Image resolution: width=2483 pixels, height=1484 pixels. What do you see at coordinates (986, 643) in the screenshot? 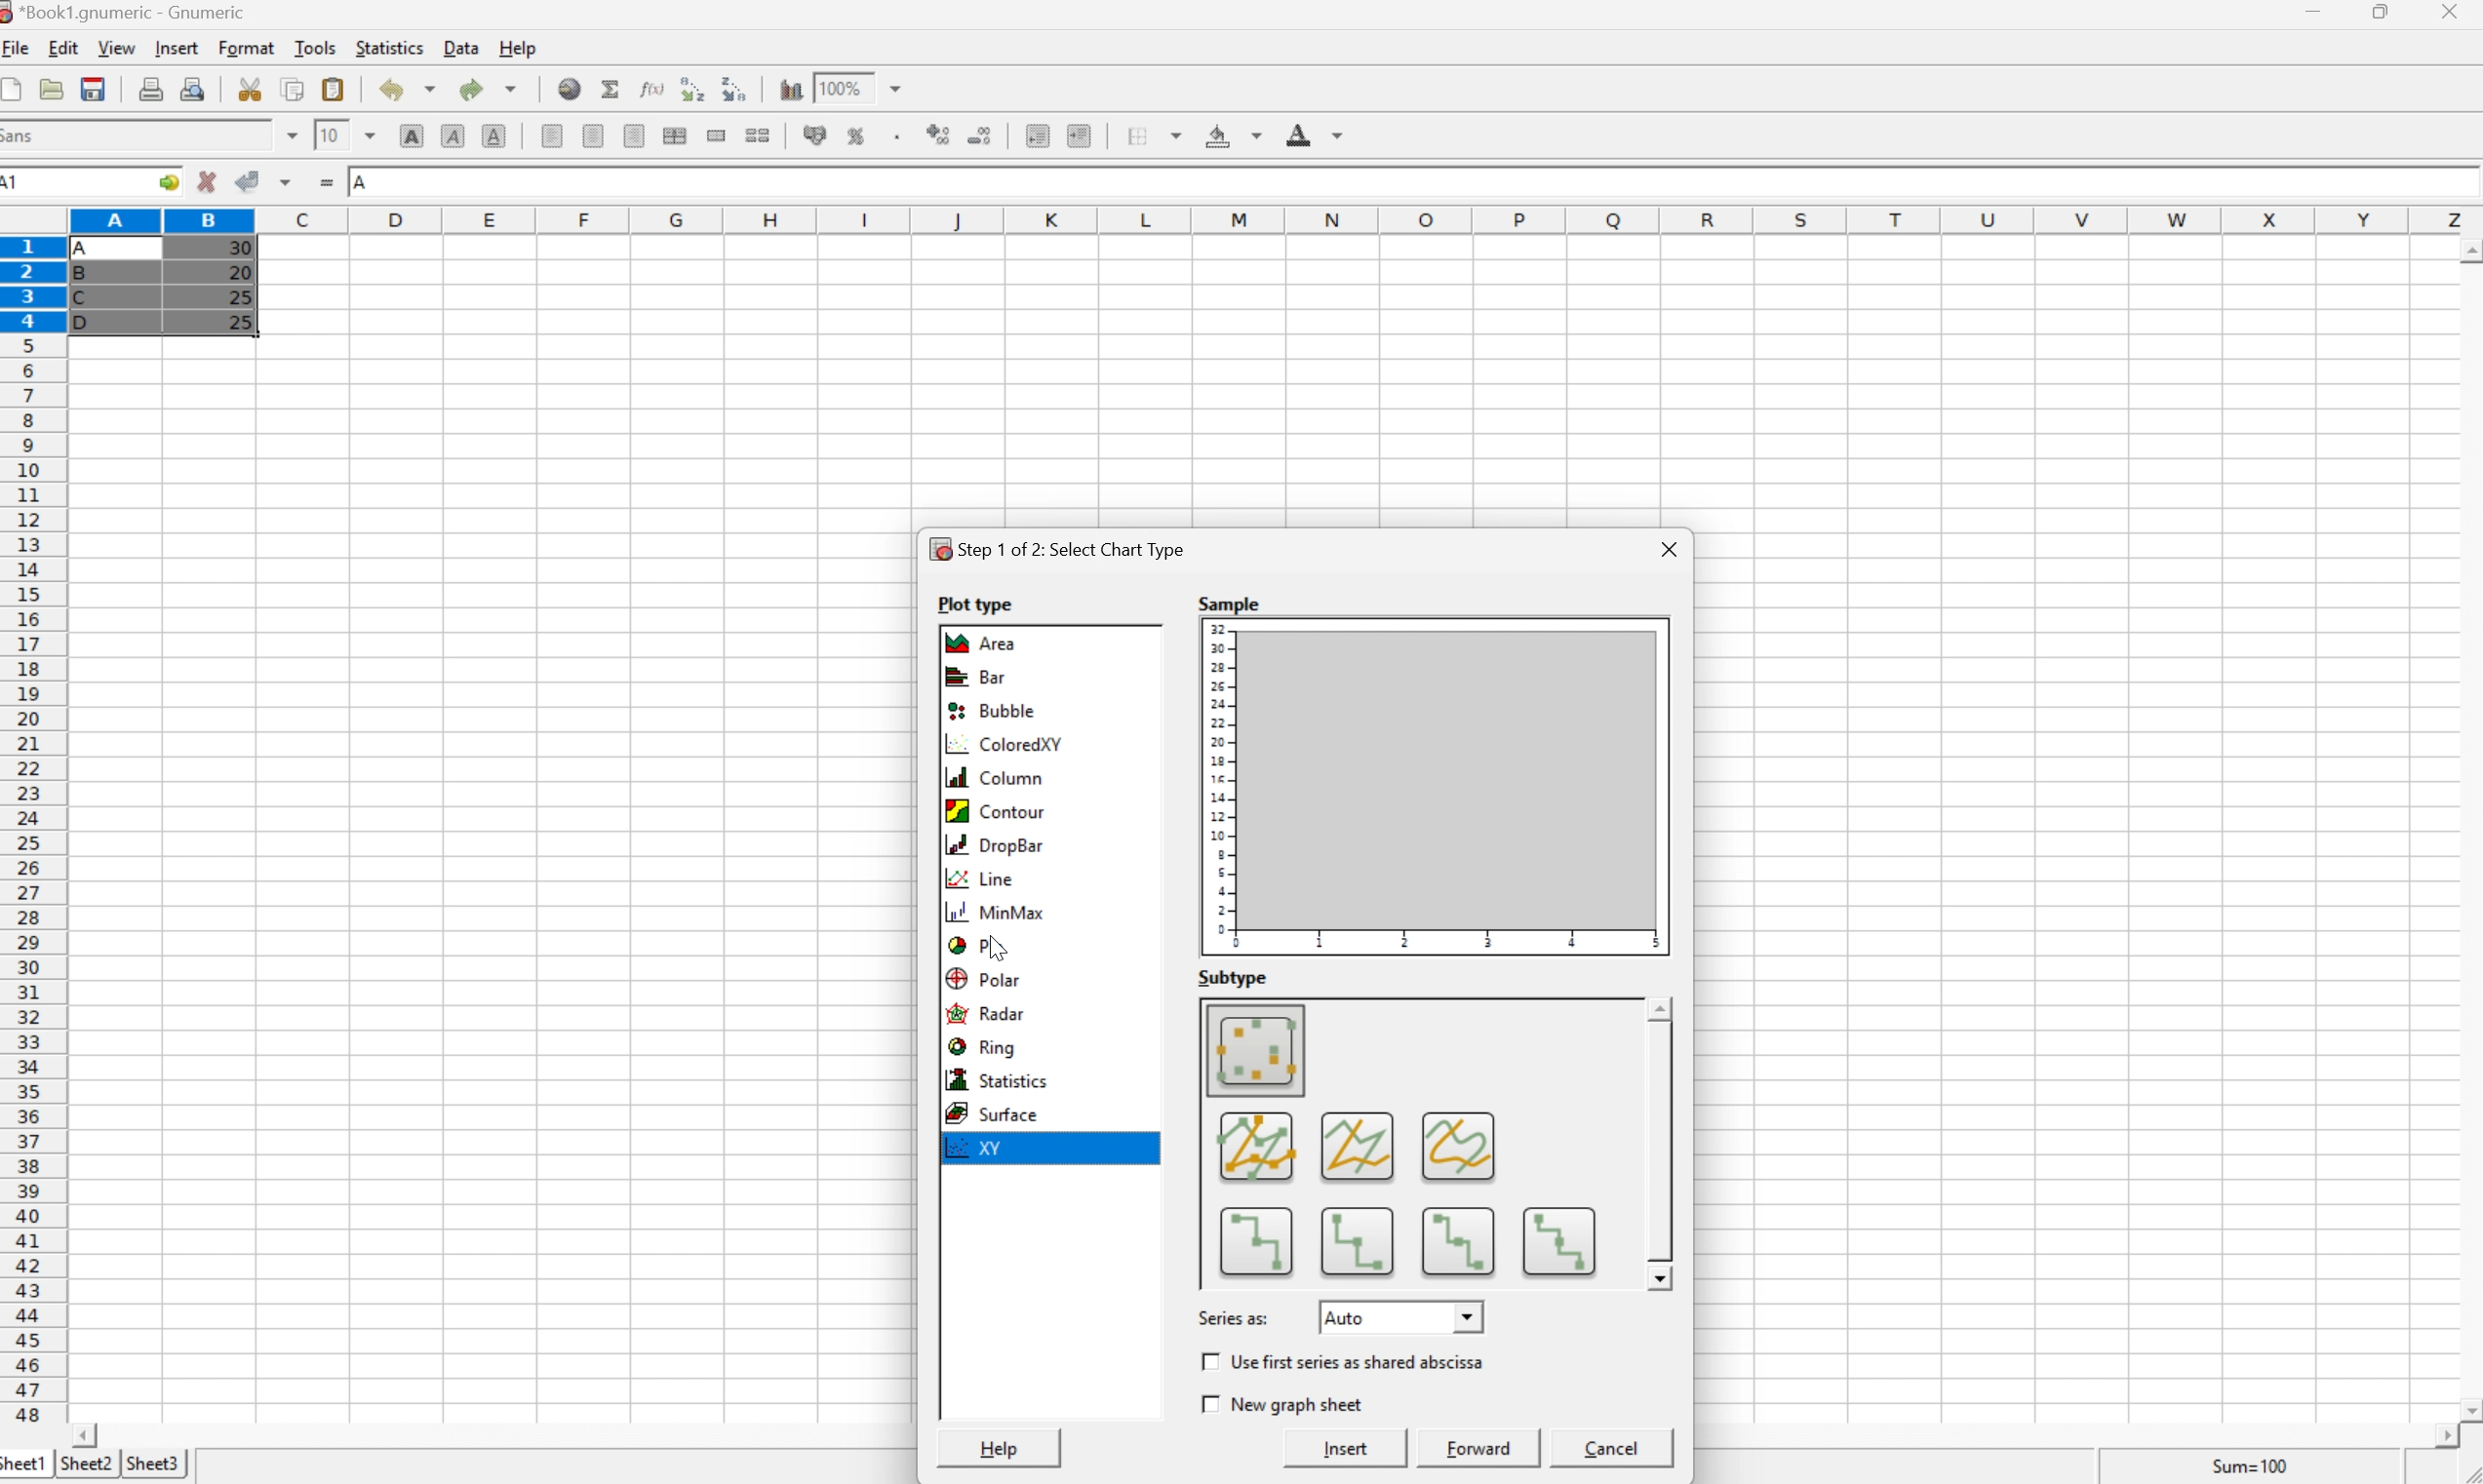
I see `Area` at bounding box center [986, 643].